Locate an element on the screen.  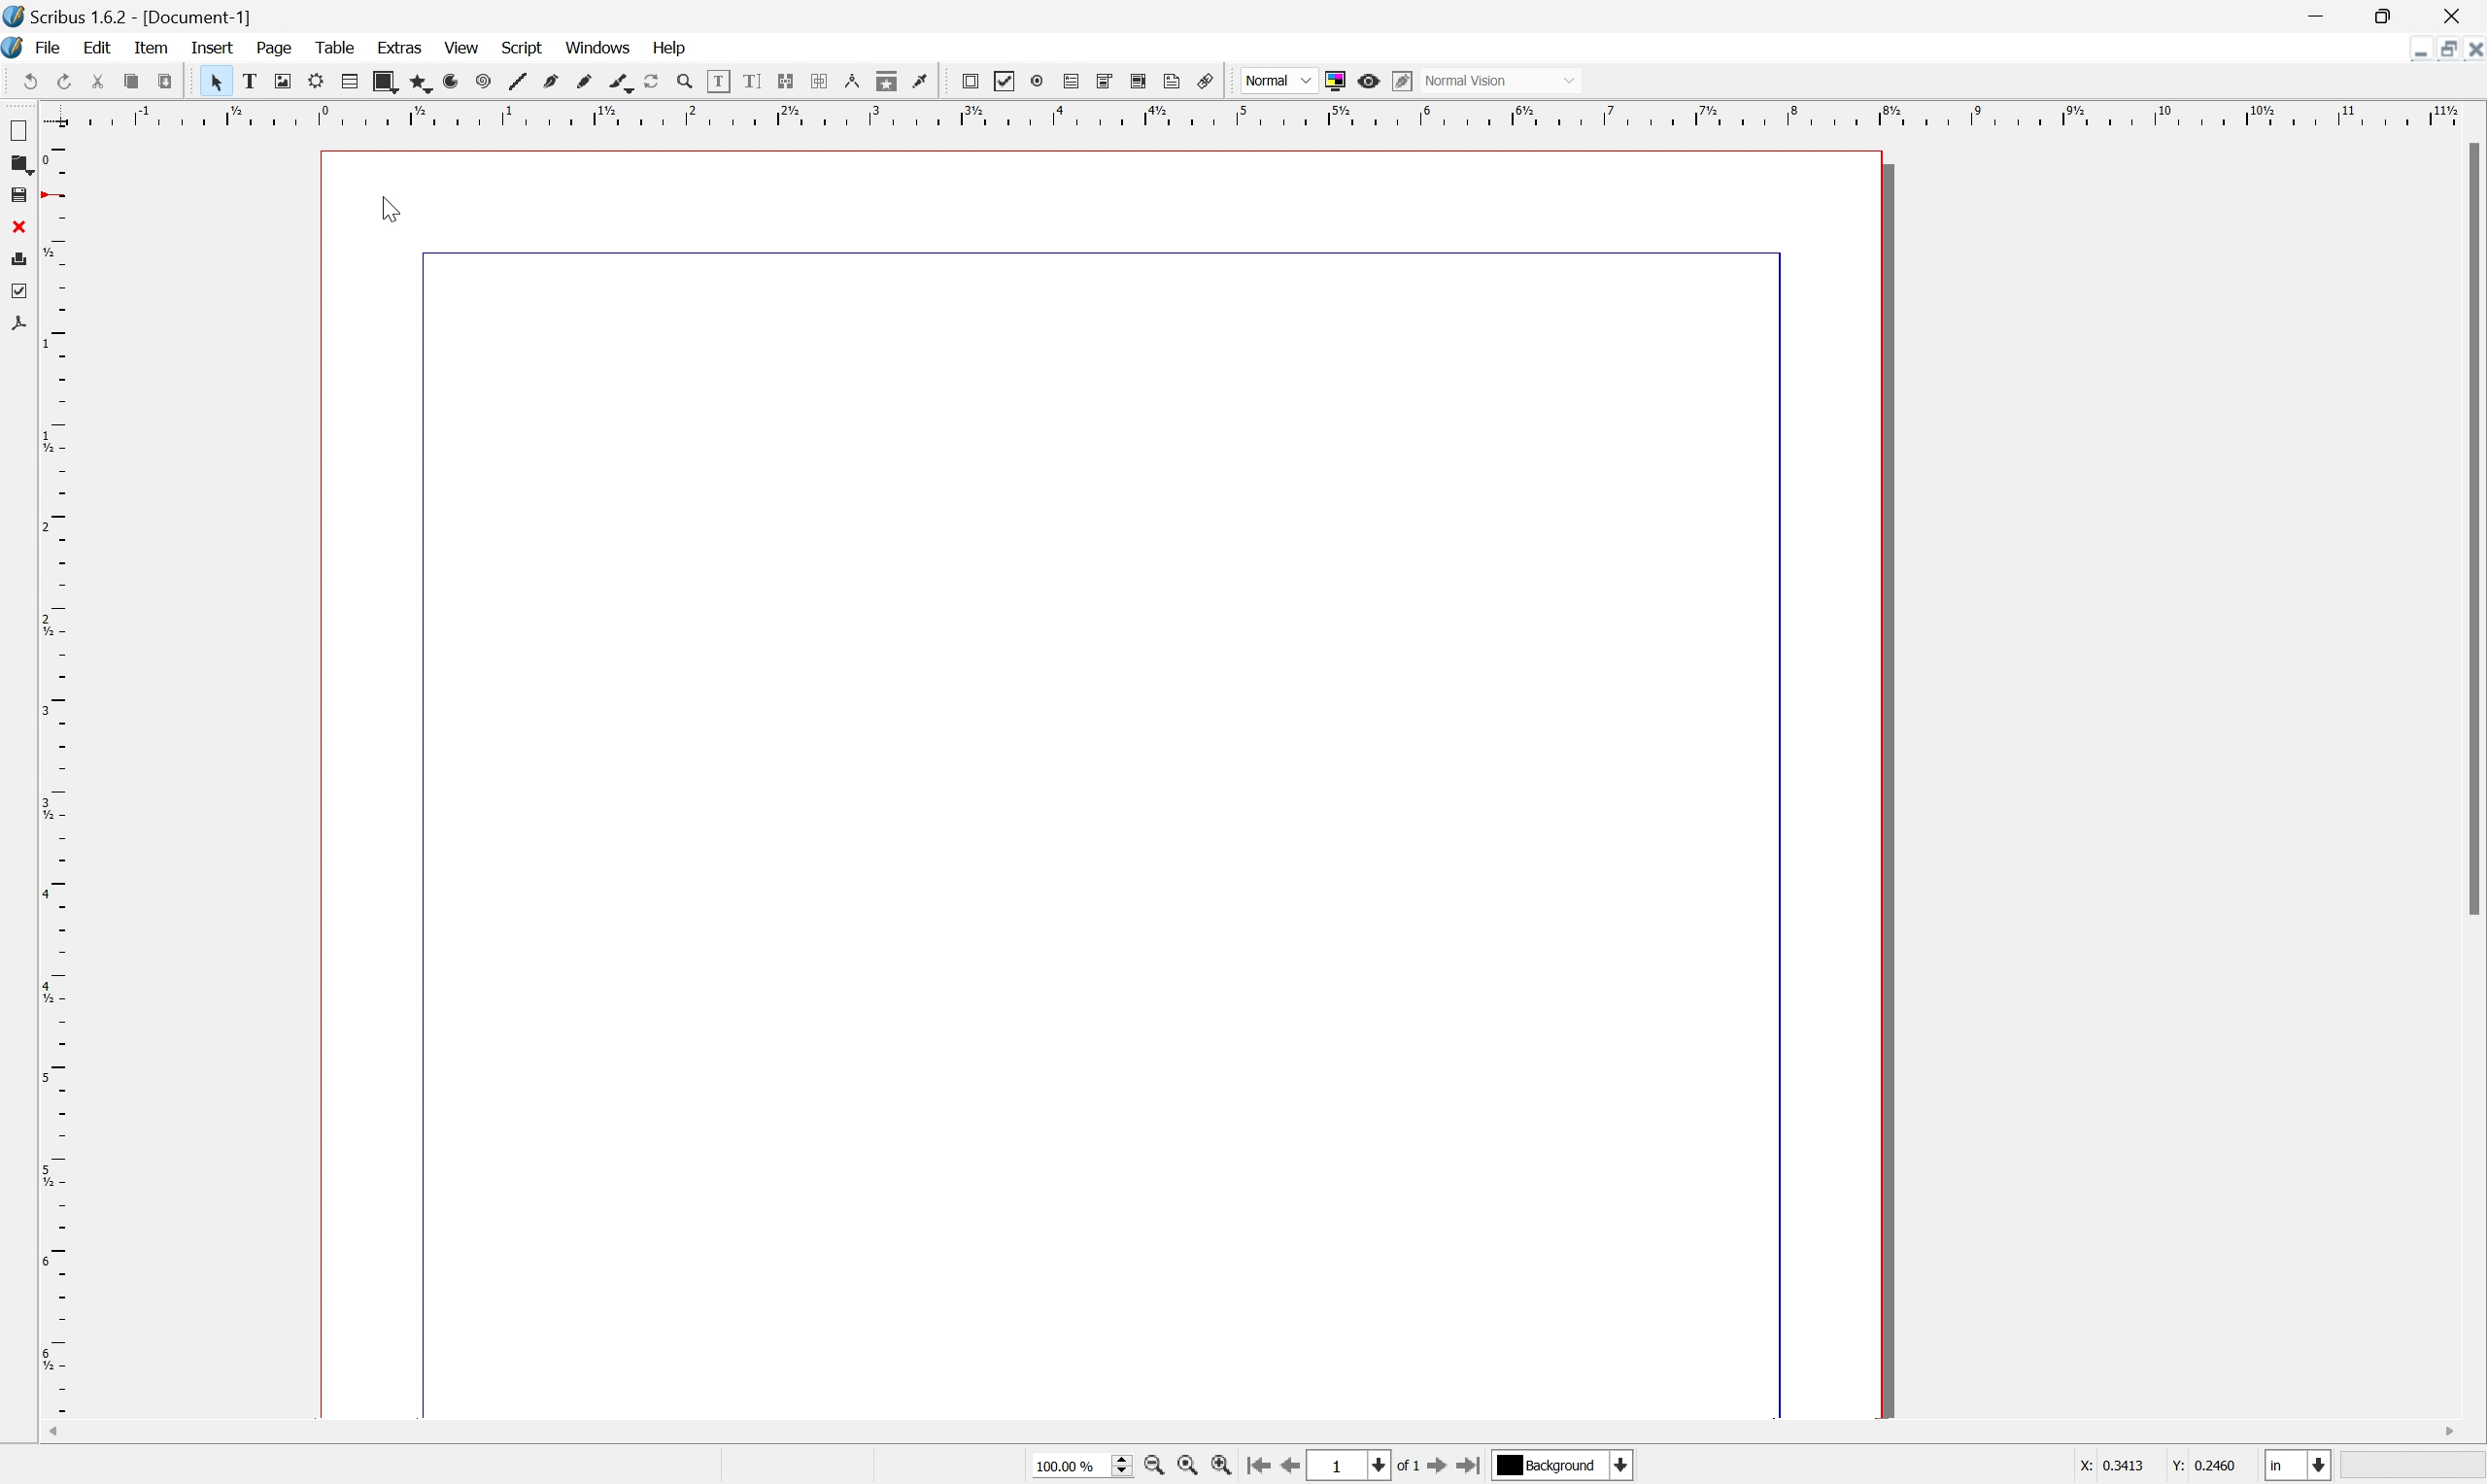
view is located at coordinates (465, 47).